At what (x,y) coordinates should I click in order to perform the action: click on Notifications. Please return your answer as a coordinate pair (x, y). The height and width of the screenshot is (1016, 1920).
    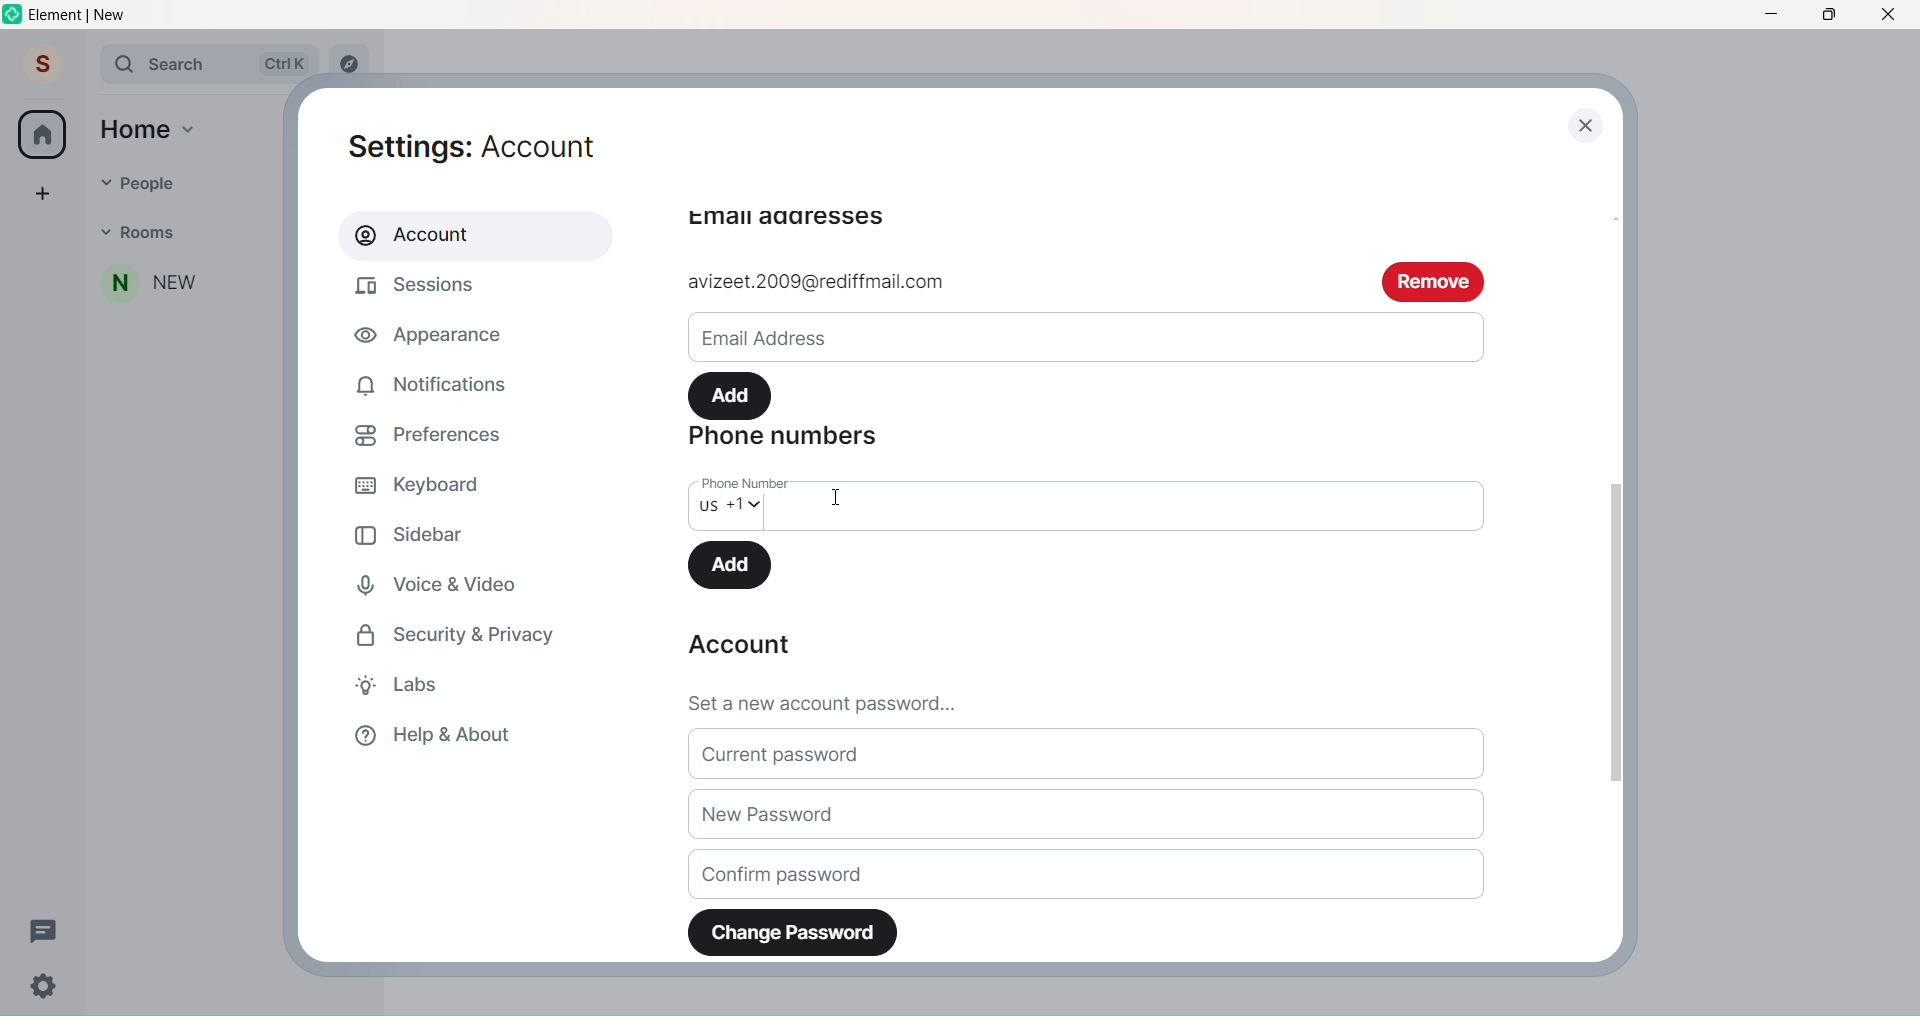
    Looking at the image, I should click on (440, 381).